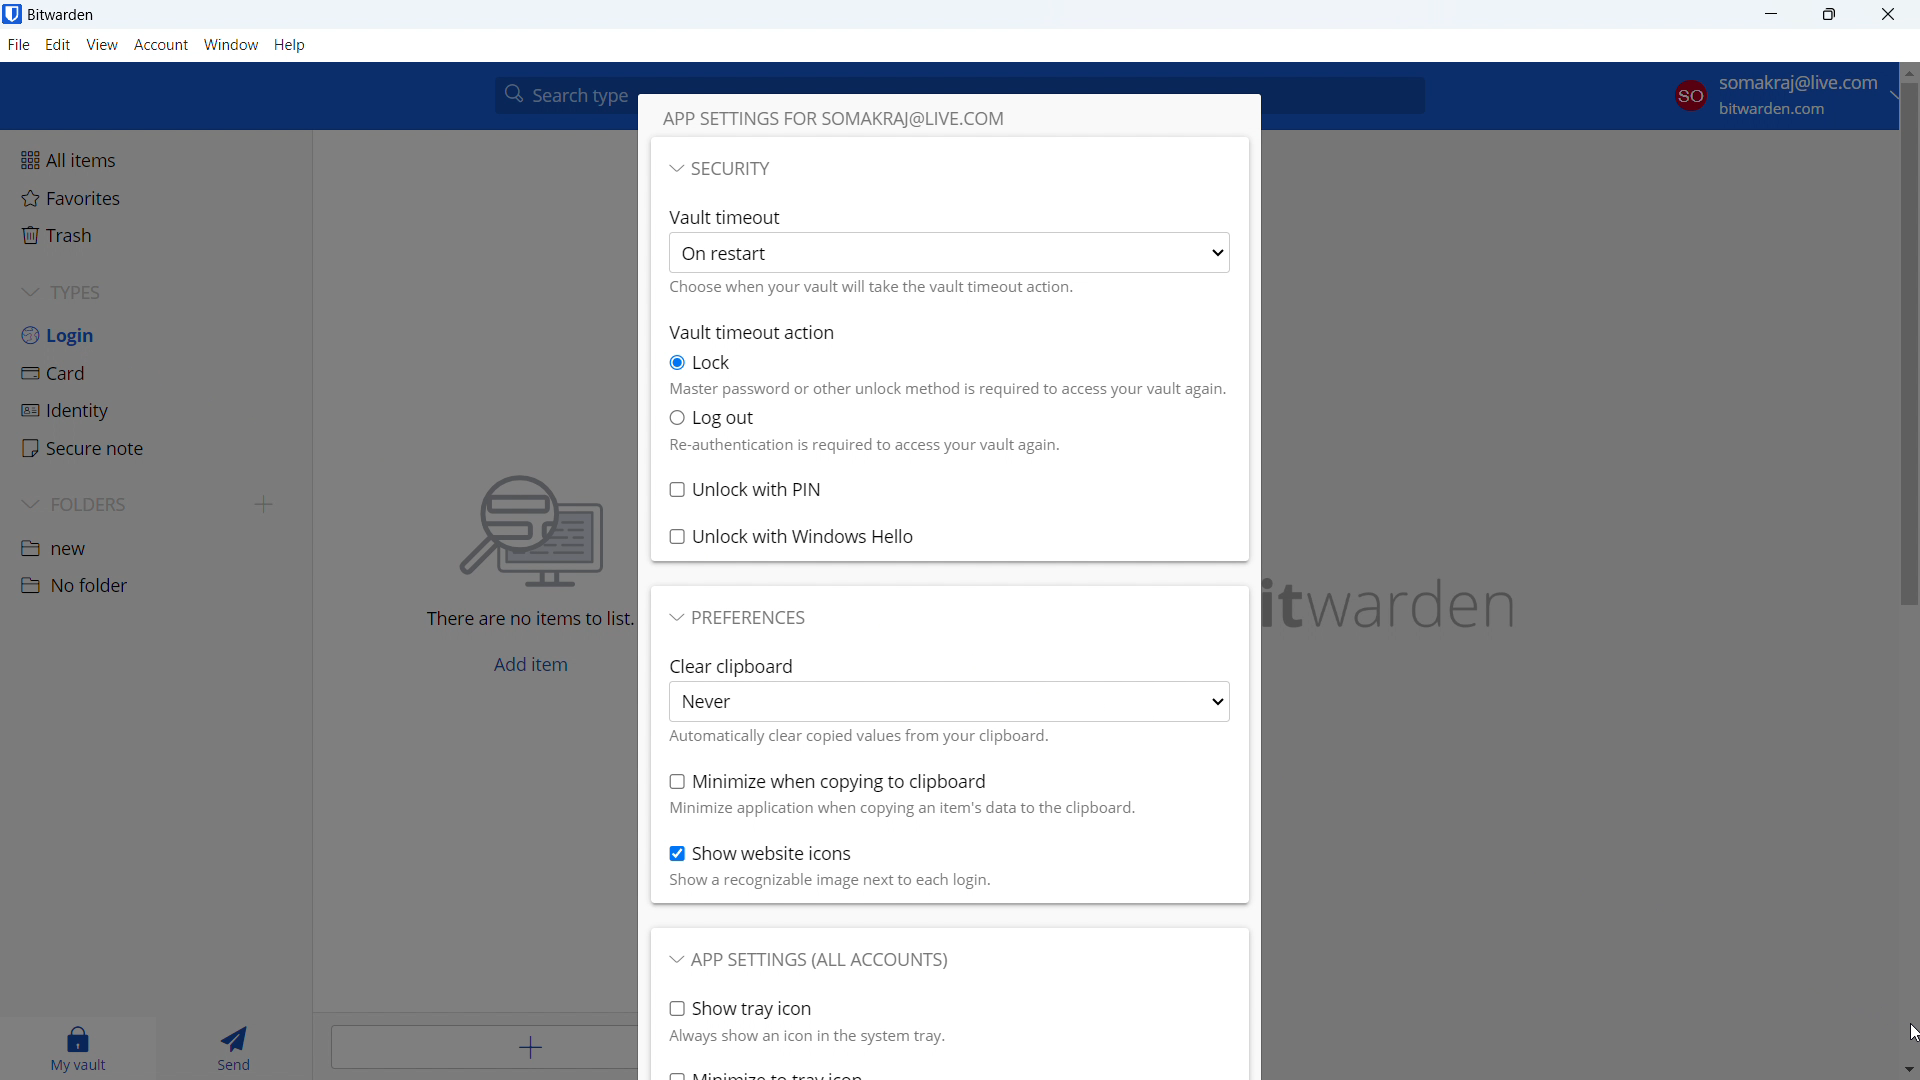  I want to click on Clear Clipboard, so click(727, 665).